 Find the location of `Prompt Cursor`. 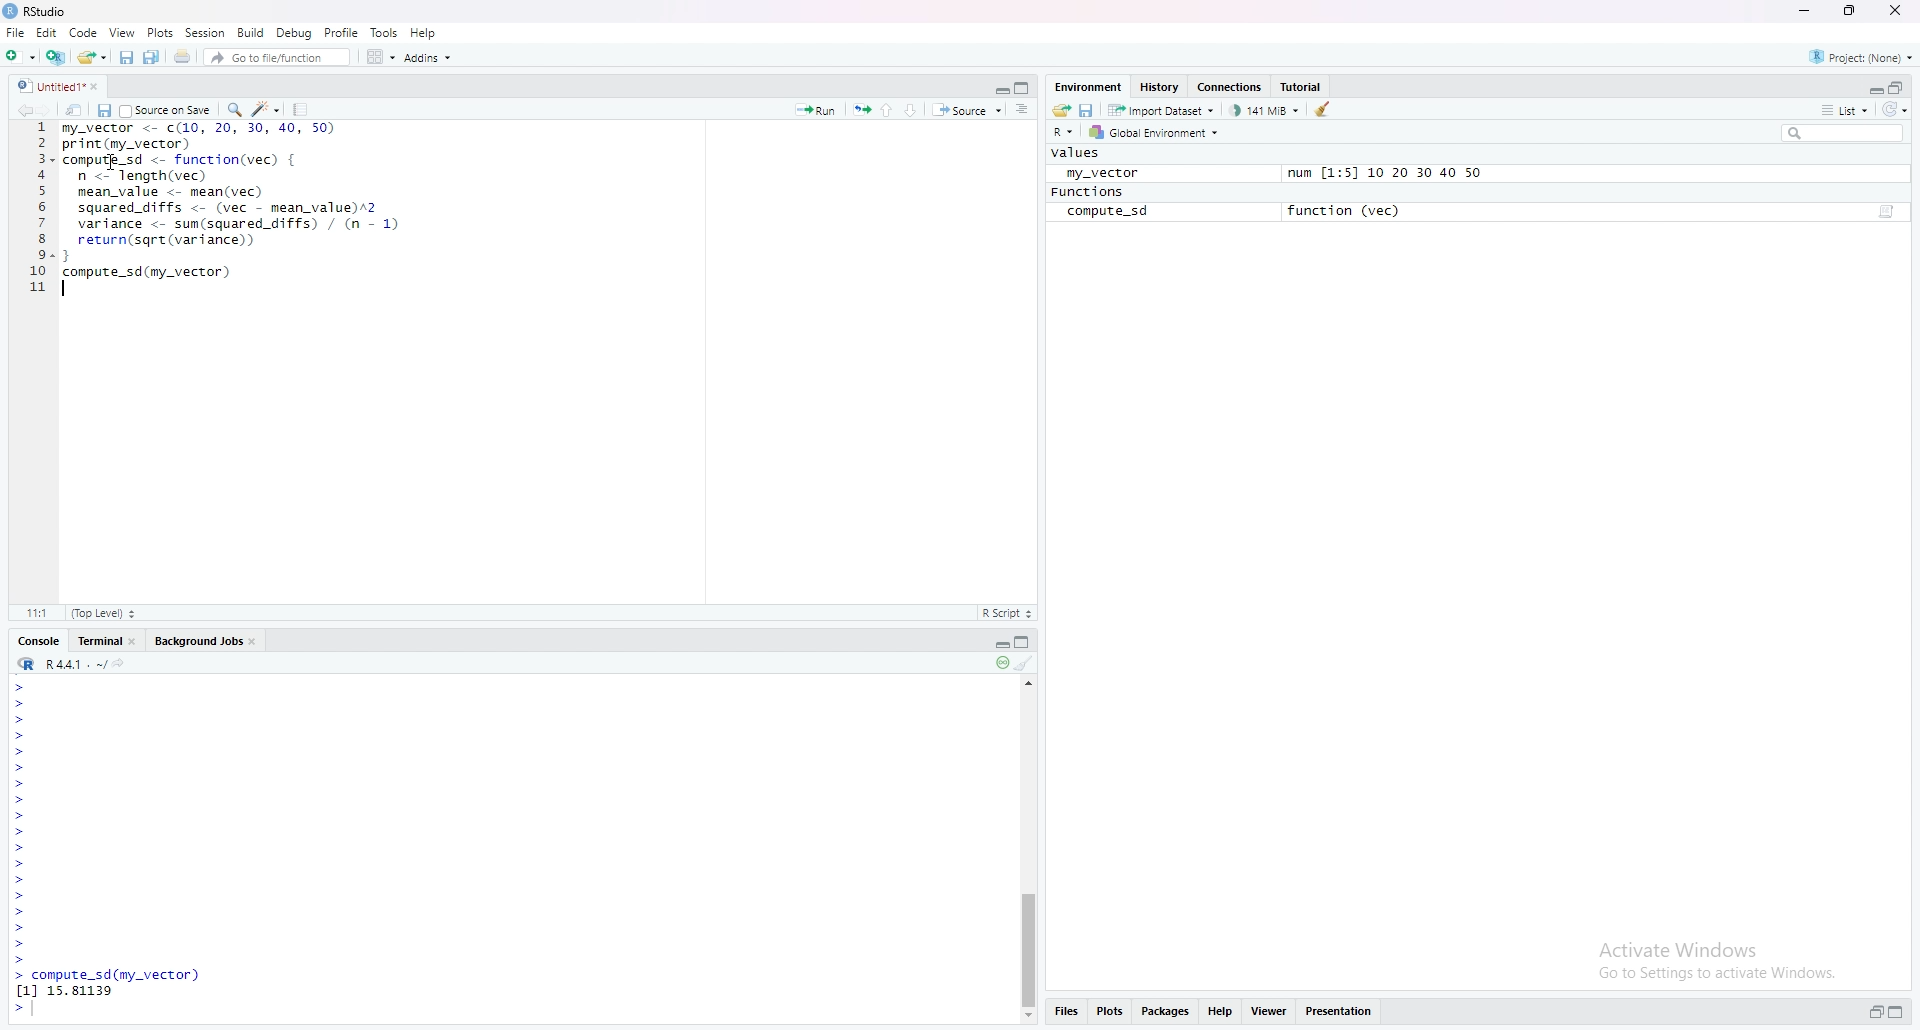

Prompt Cursor is located at coordinates (20, 751).